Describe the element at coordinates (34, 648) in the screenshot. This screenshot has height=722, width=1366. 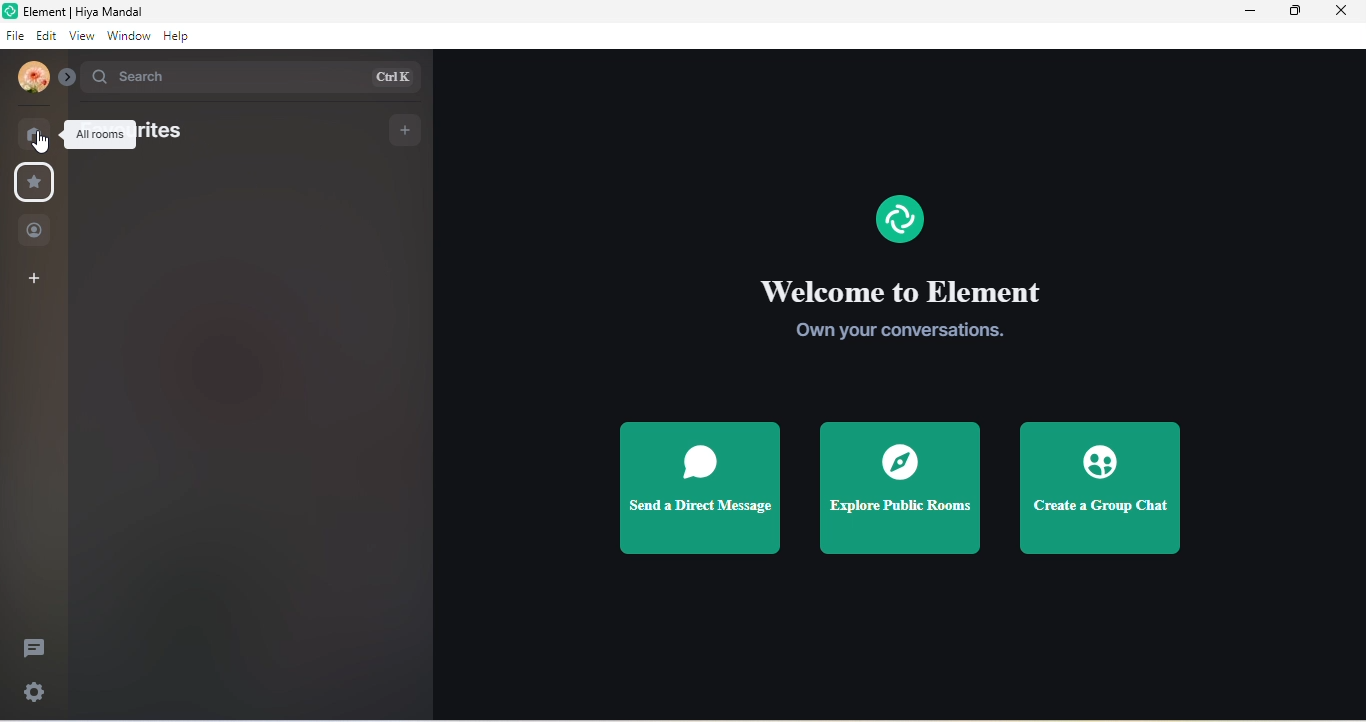
I see `threads` at that location.